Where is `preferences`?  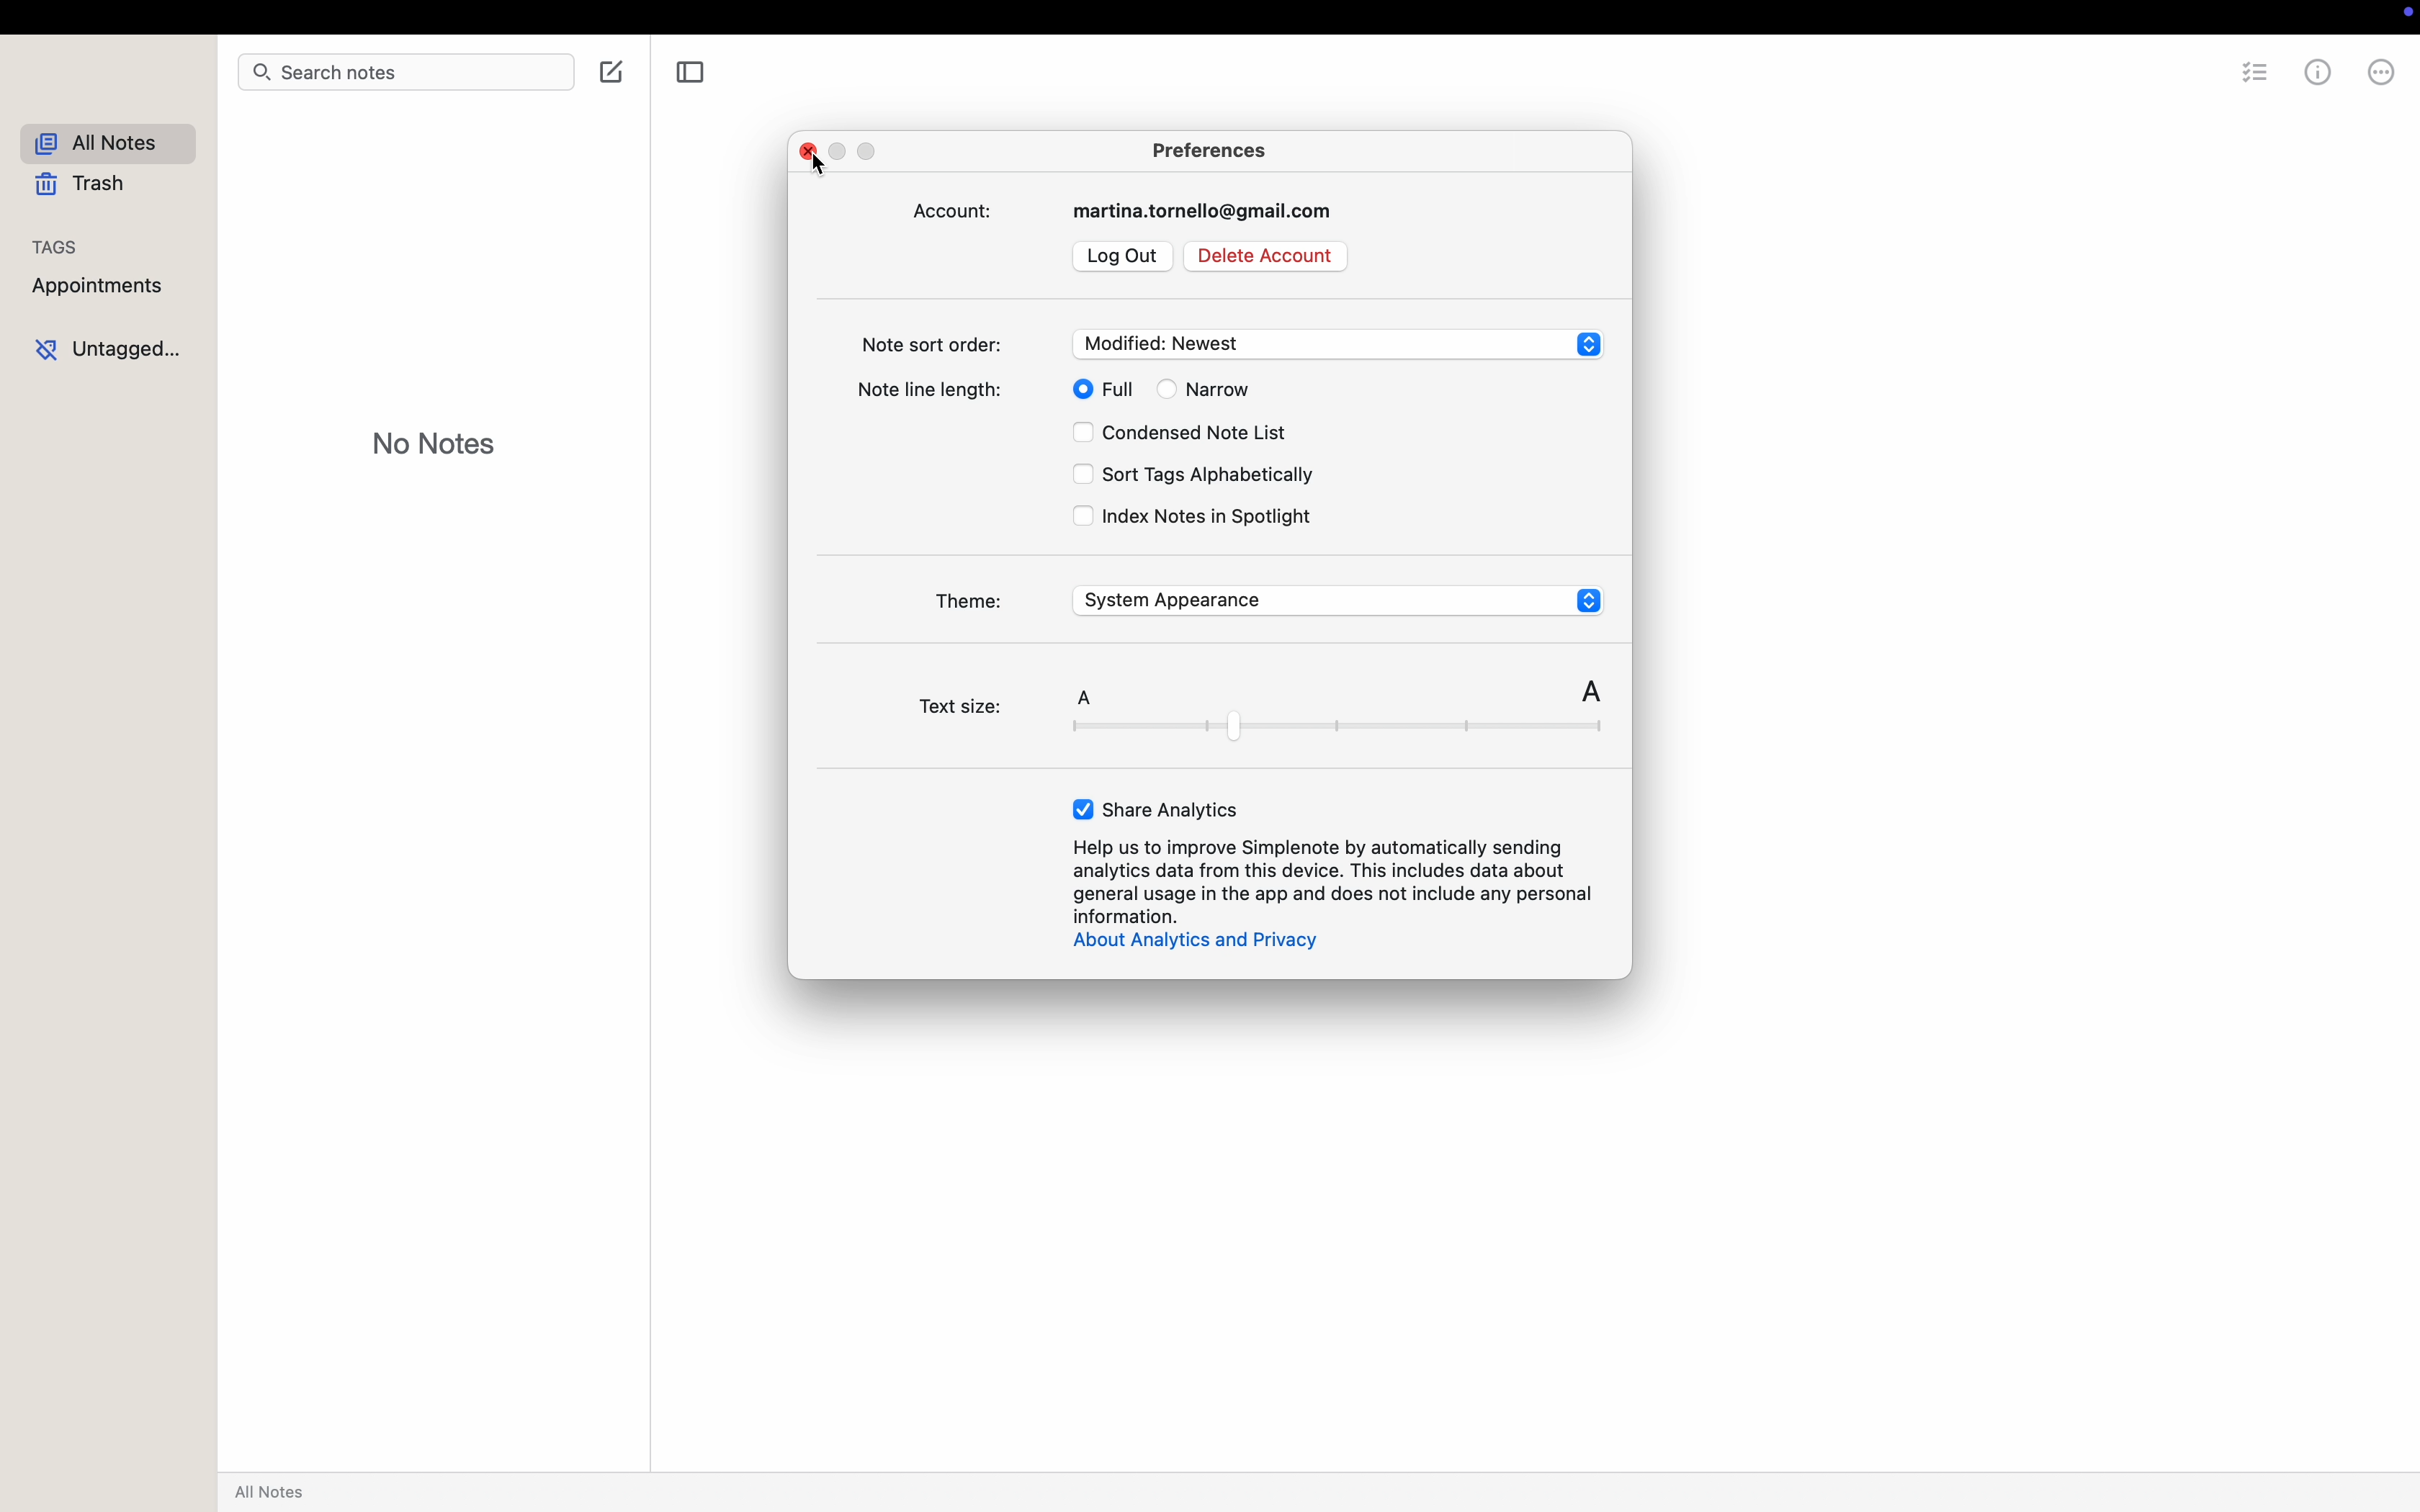 preferences is located at coordinates (1214, 148).